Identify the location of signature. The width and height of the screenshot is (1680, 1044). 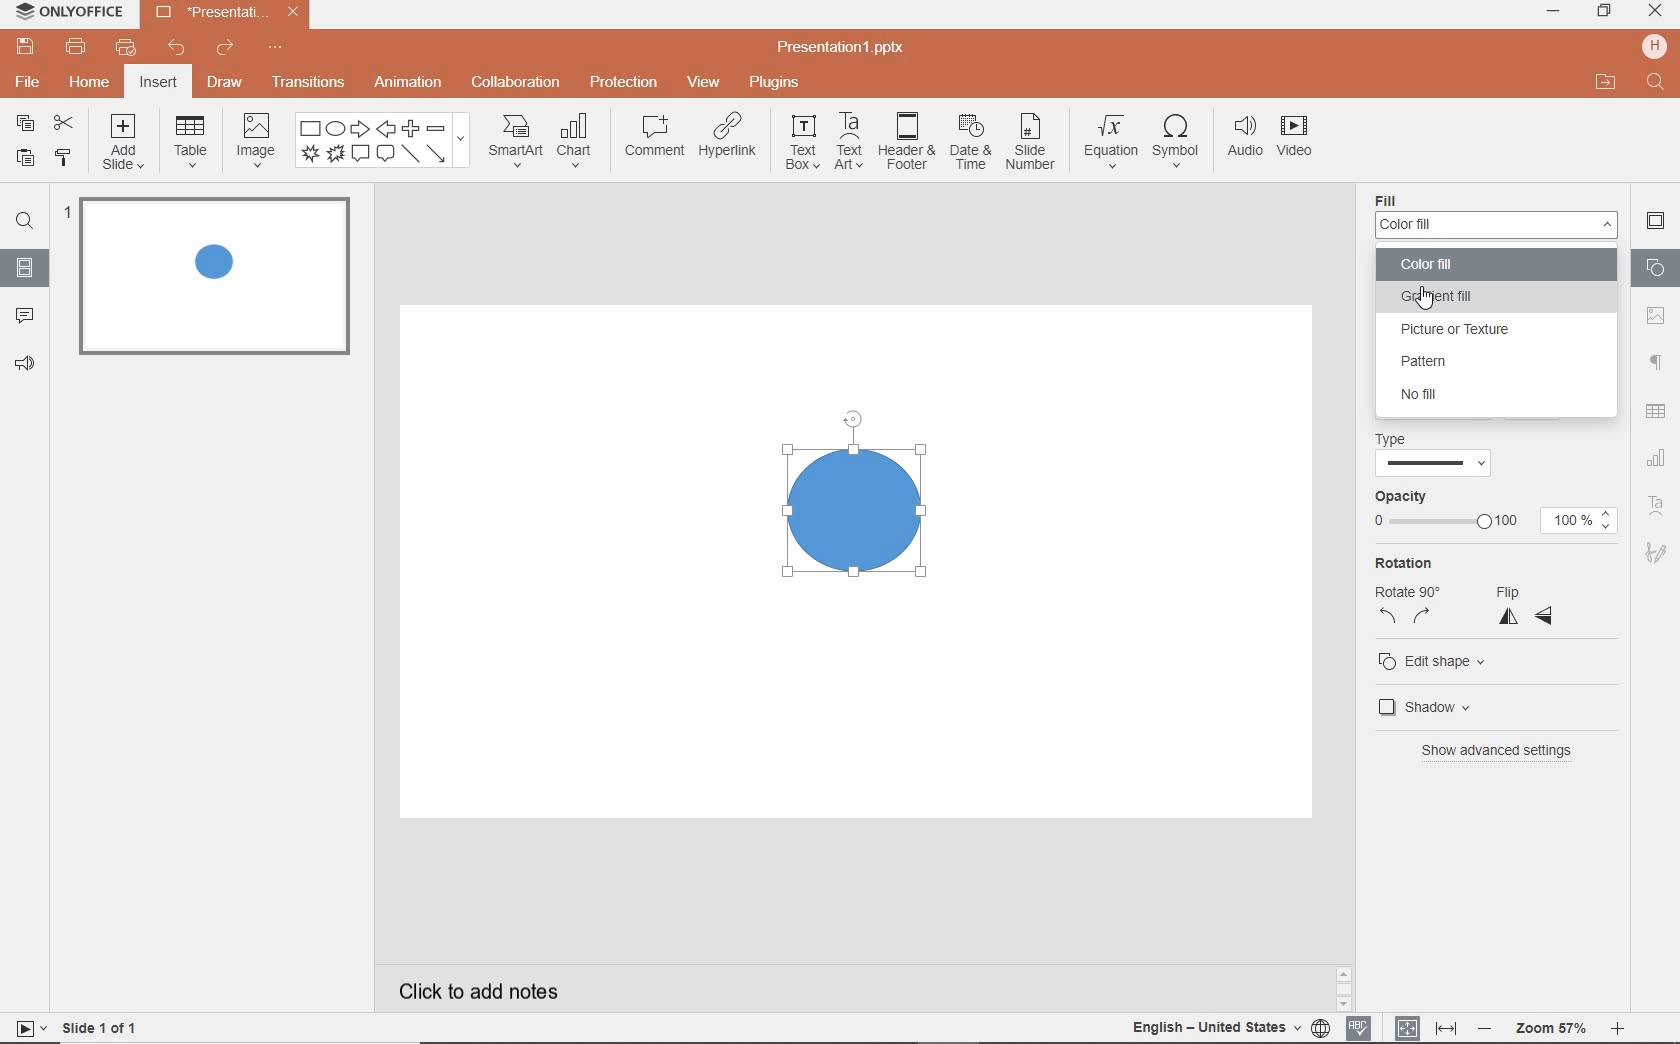
(1655, 551).